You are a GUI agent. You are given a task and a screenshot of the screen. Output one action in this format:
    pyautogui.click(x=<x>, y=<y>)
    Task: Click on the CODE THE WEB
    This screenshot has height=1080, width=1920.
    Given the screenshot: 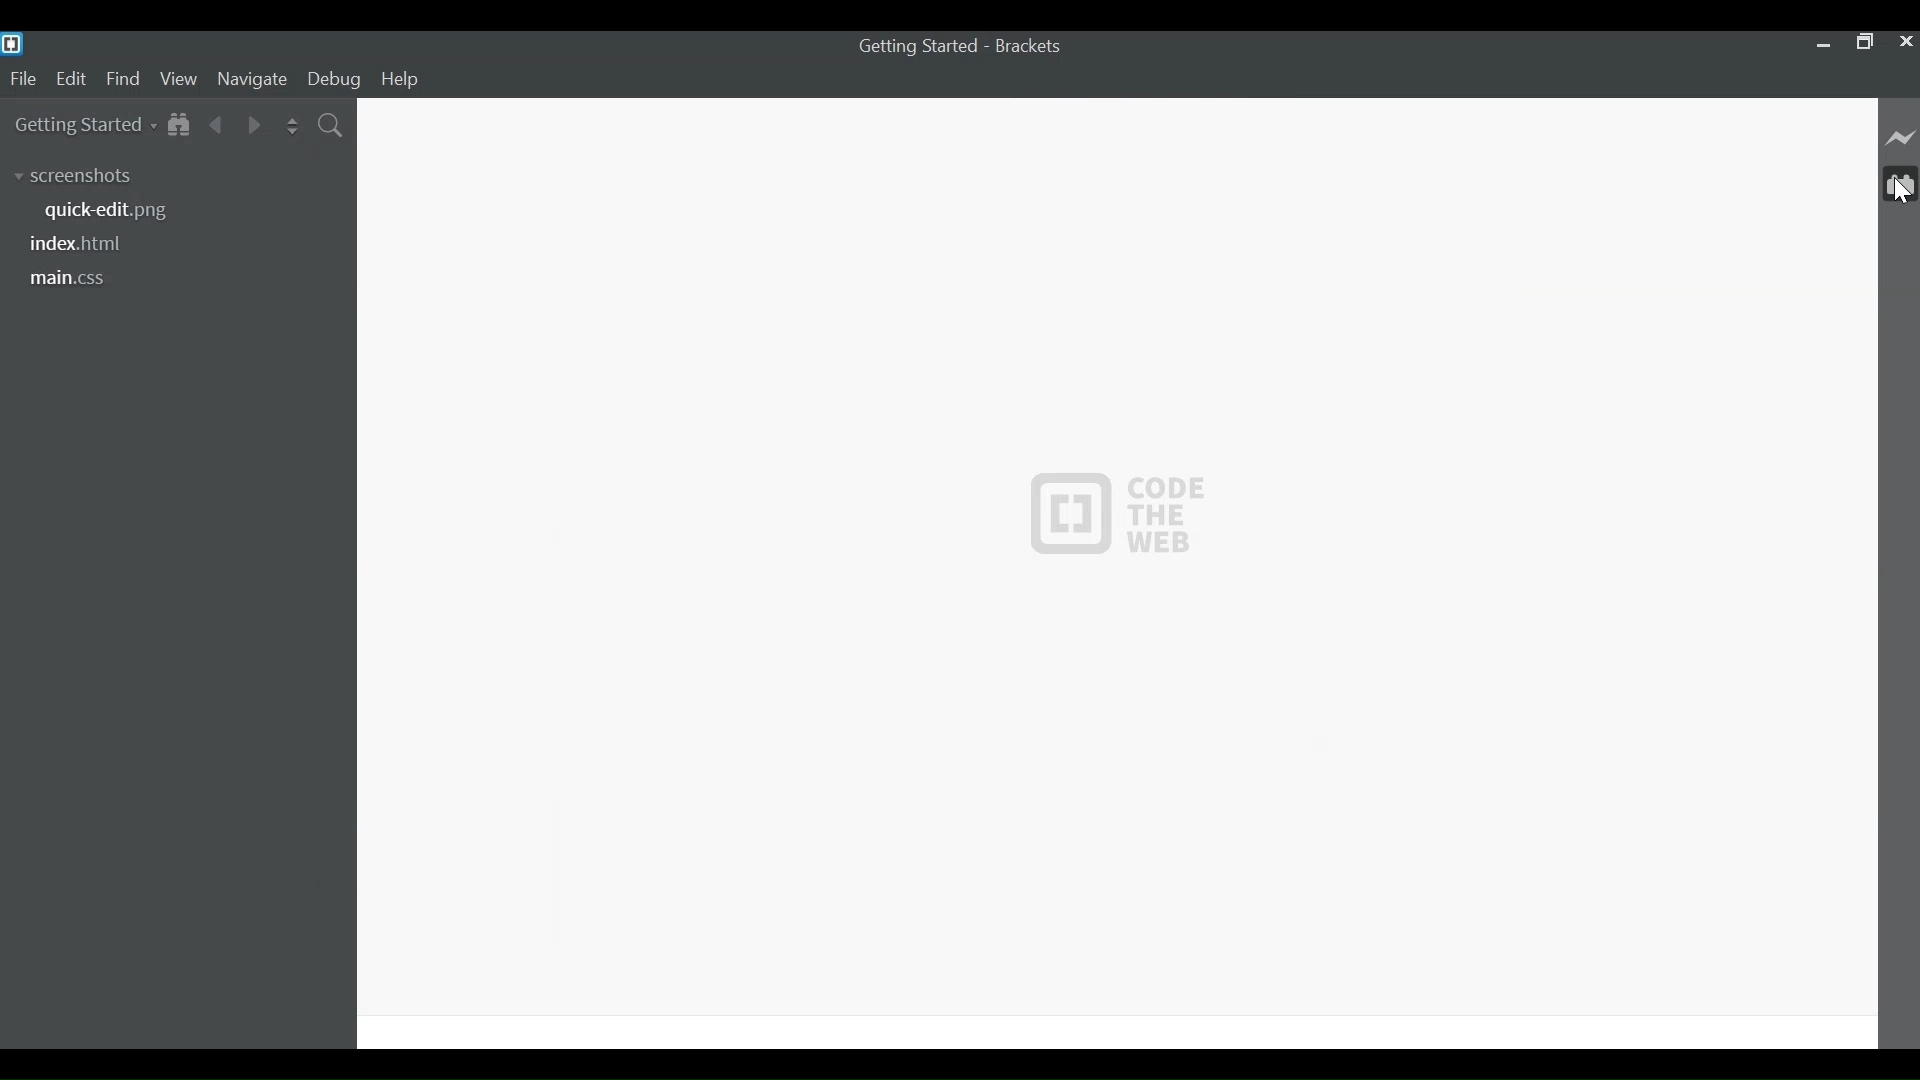 What is the action you would take?
    pyautogui.click(x=1115, y=515)
    